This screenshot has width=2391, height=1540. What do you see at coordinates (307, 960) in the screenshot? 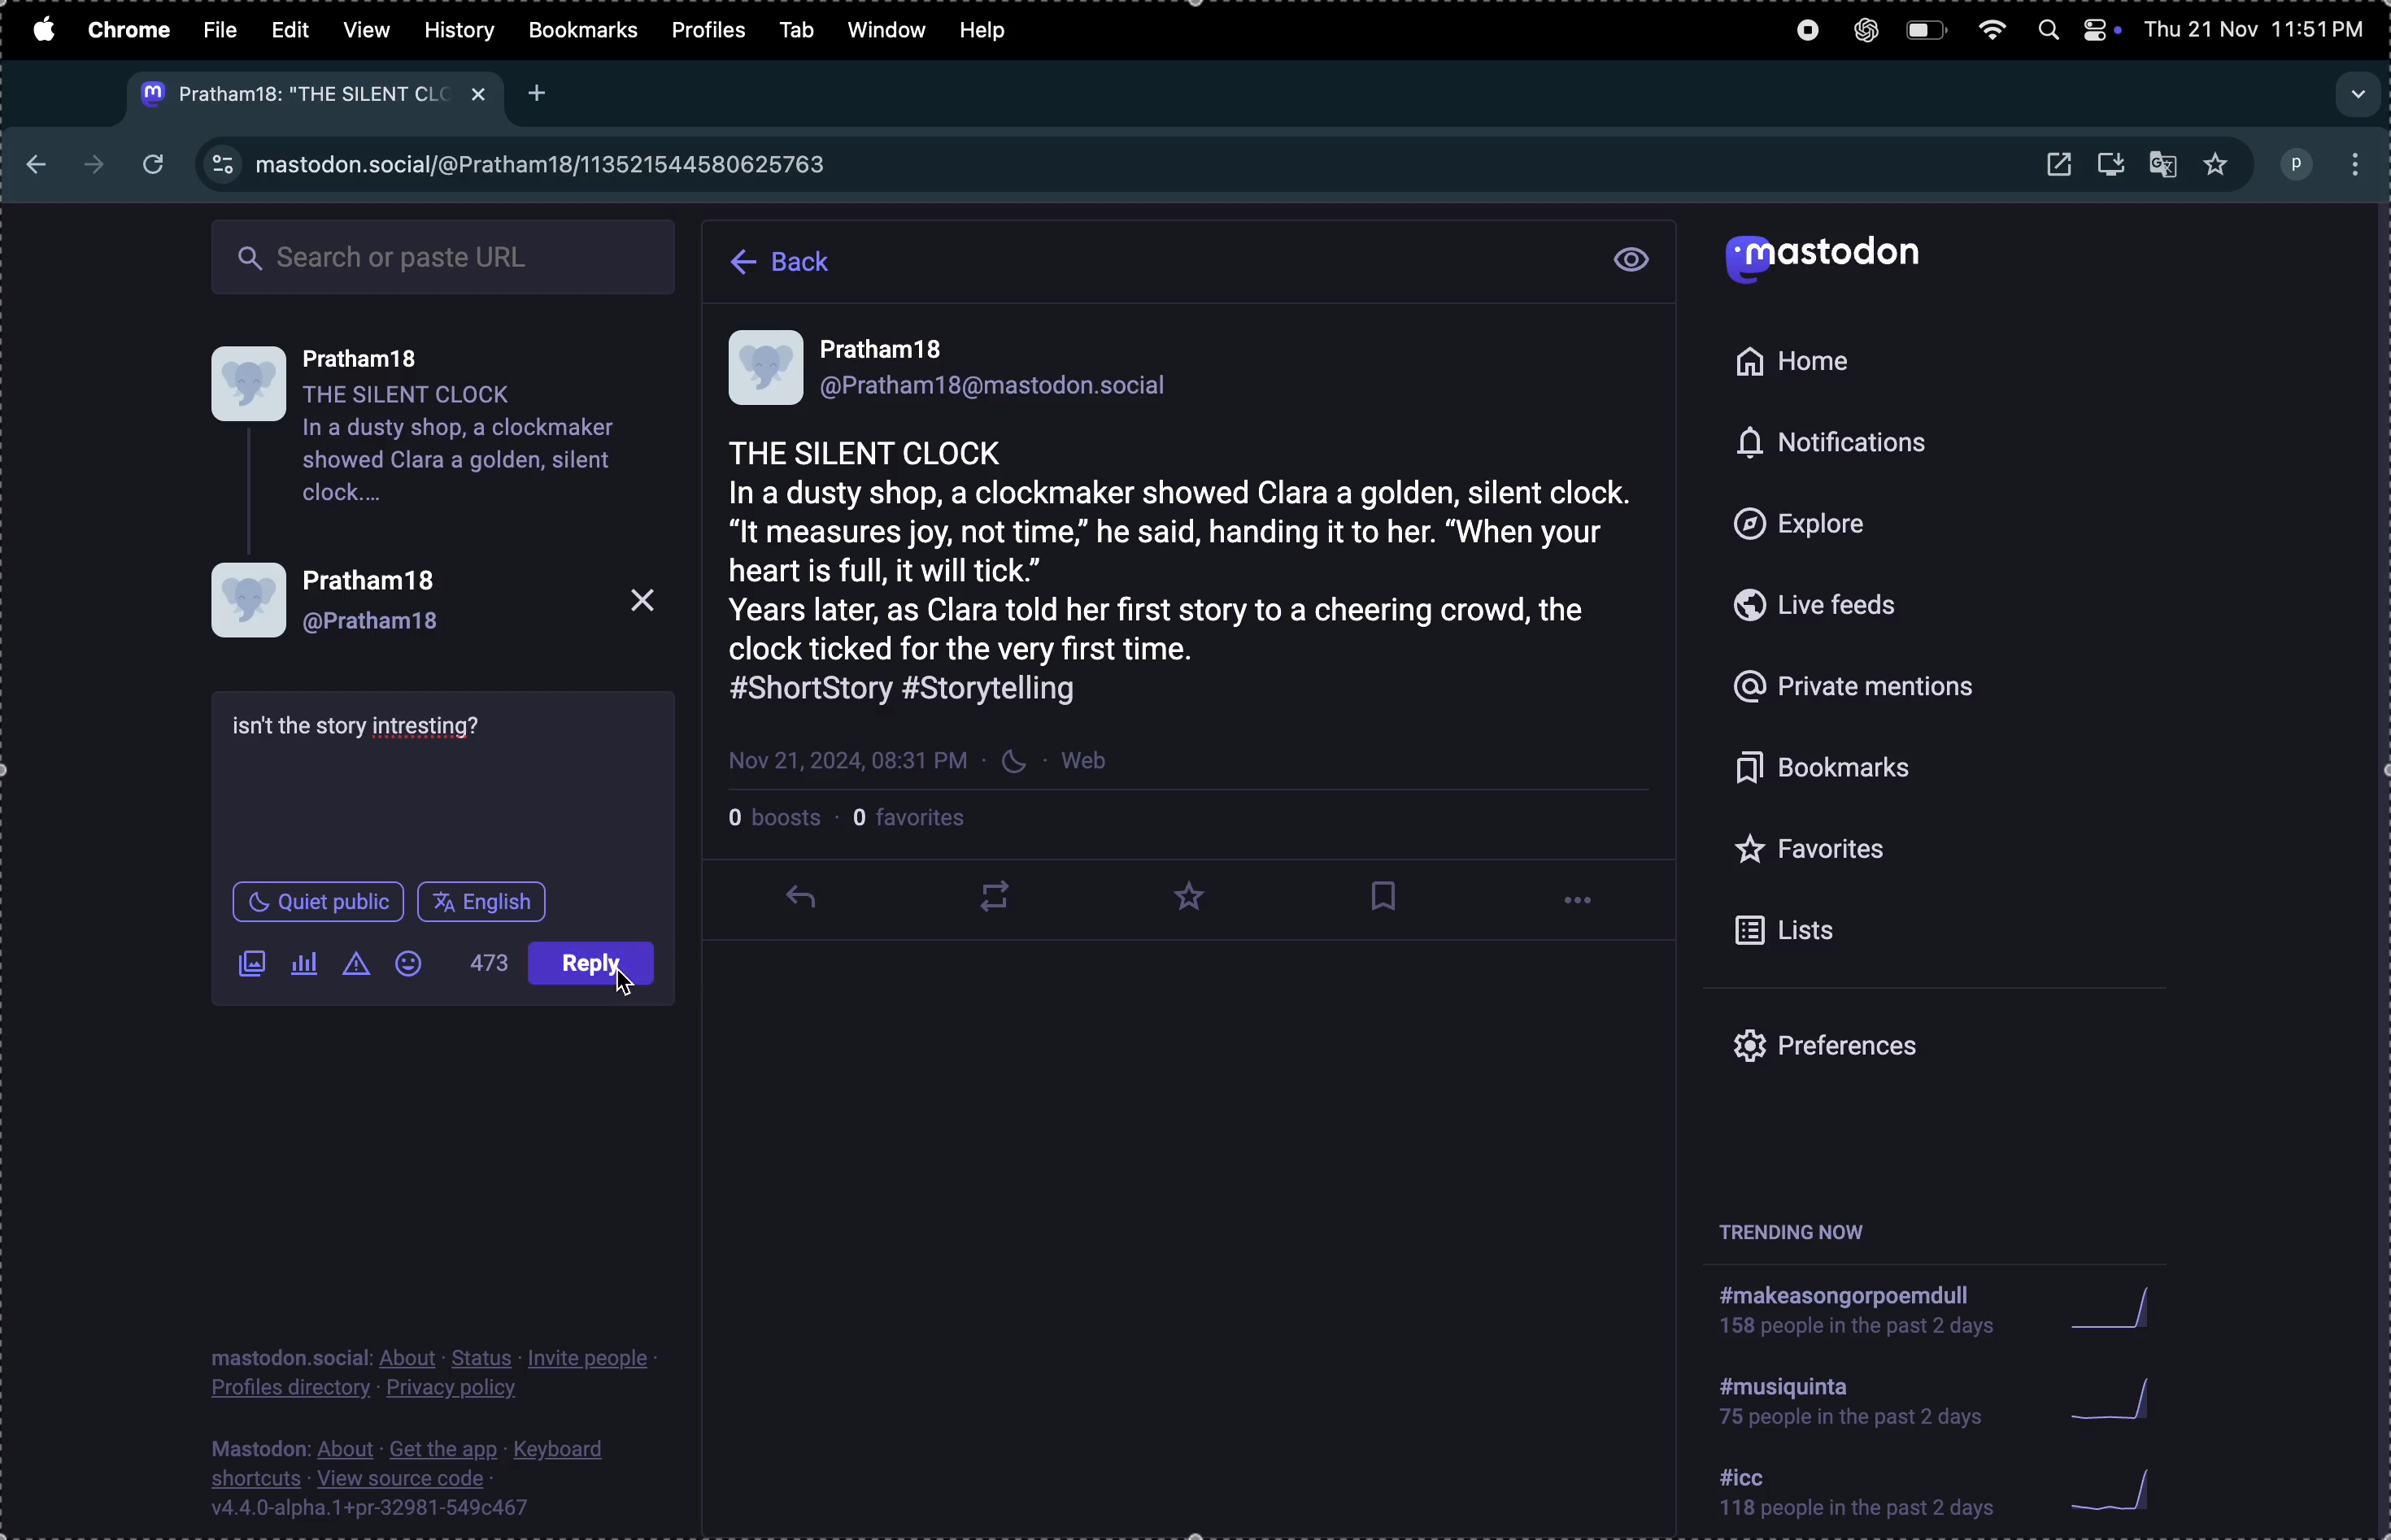
I see `pole` at bounding box center [307, 960].